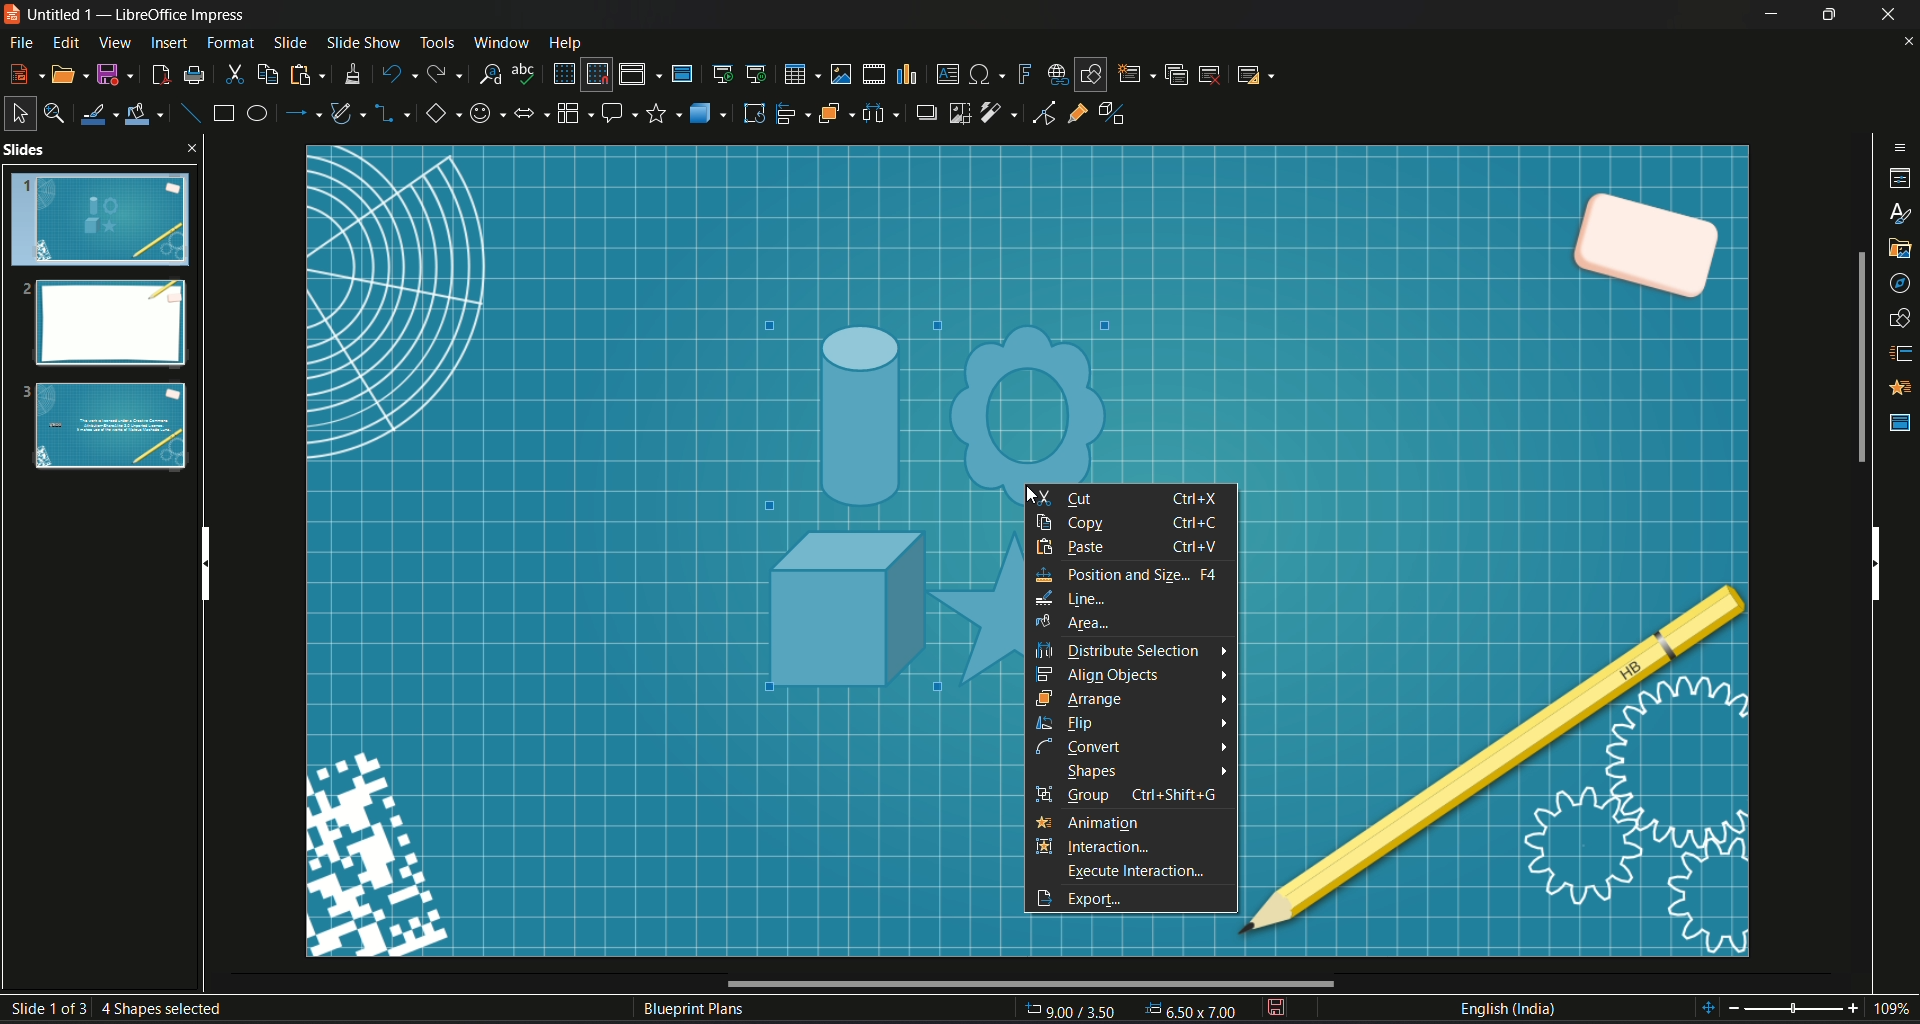 This screenshot has width=1920, height=1024. What do you see at coordinates (758, 74) in the screenshot?
I see `start from current slide` at bounding box center [758, 74].